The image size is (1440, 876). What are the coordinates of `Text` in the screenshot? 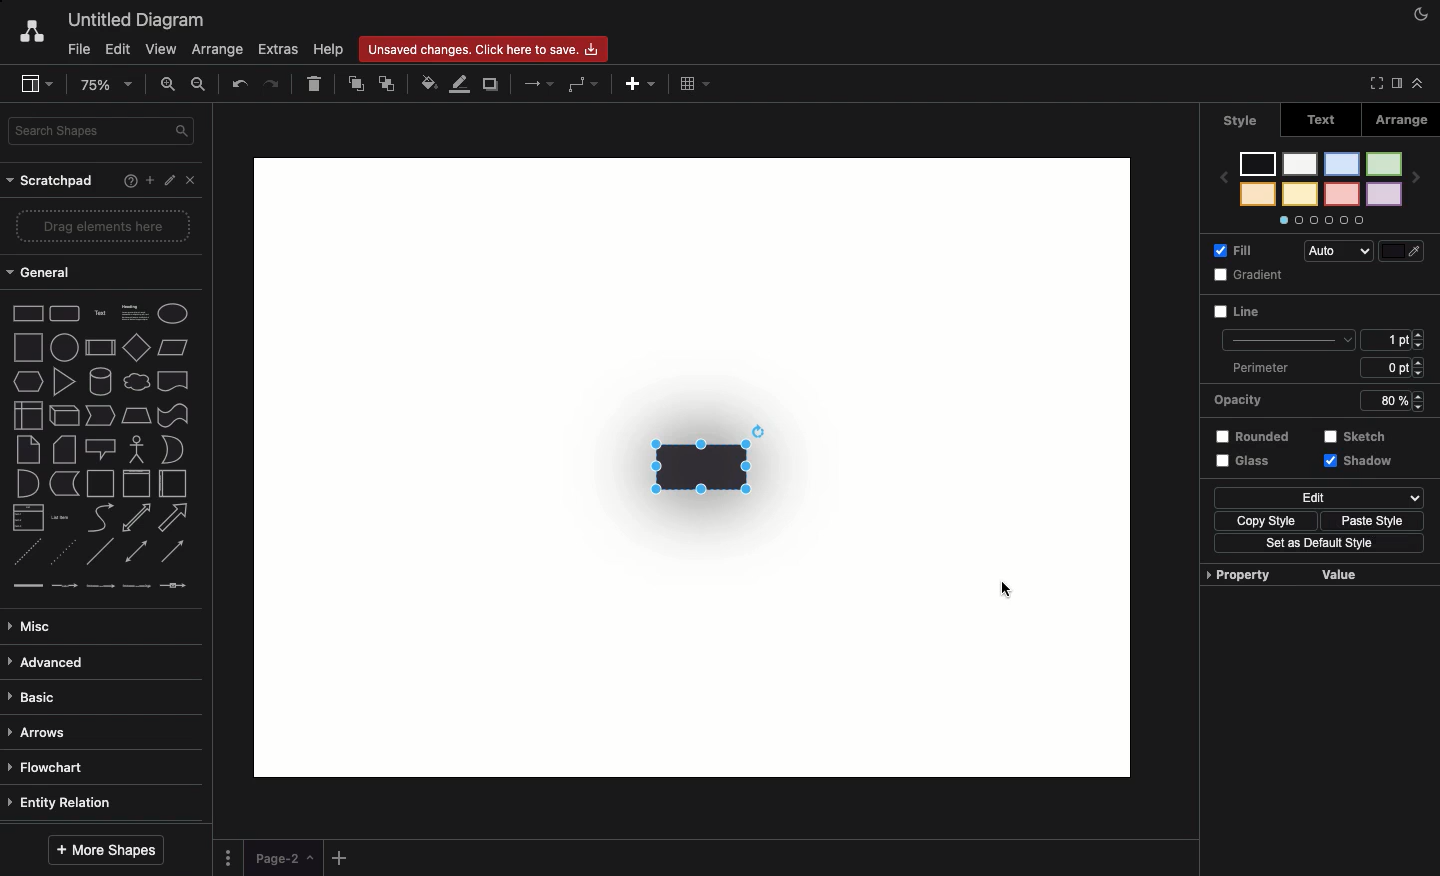 It's located at (1317, 120).